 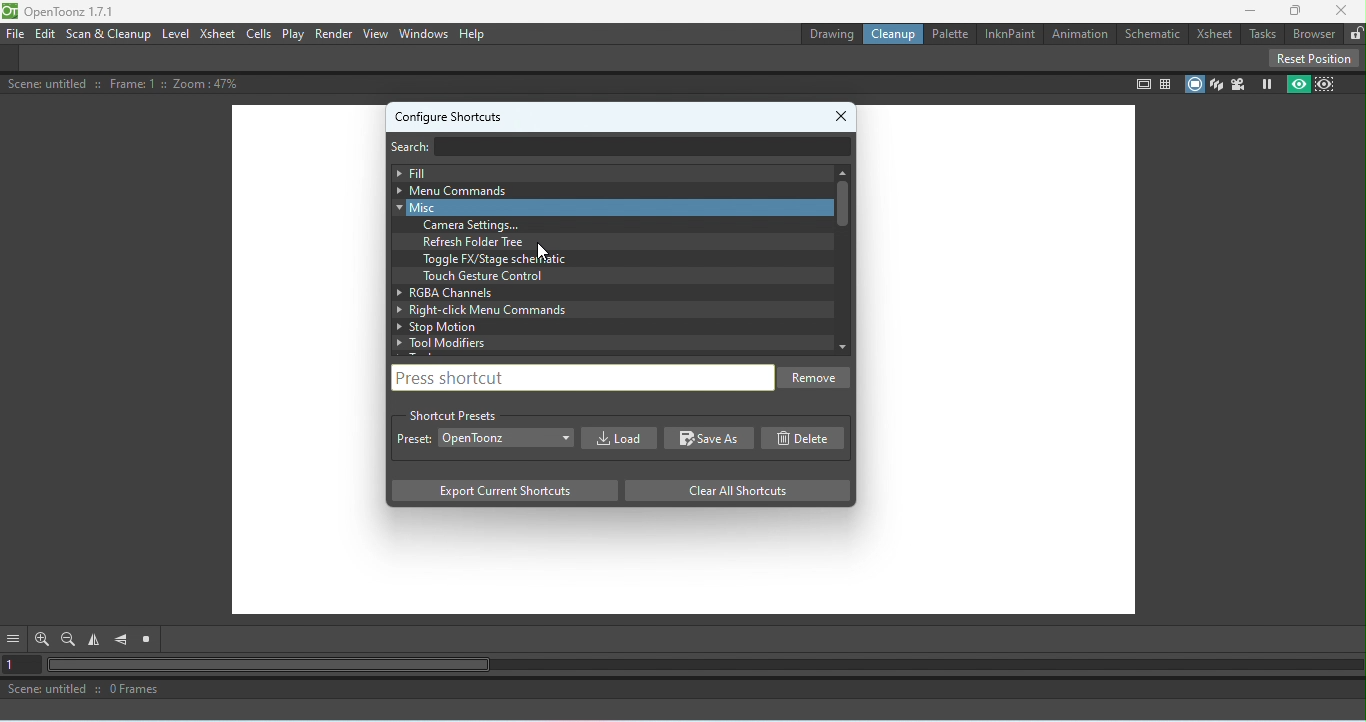 I want to click on Freeze, so click(x=1263, y=85).